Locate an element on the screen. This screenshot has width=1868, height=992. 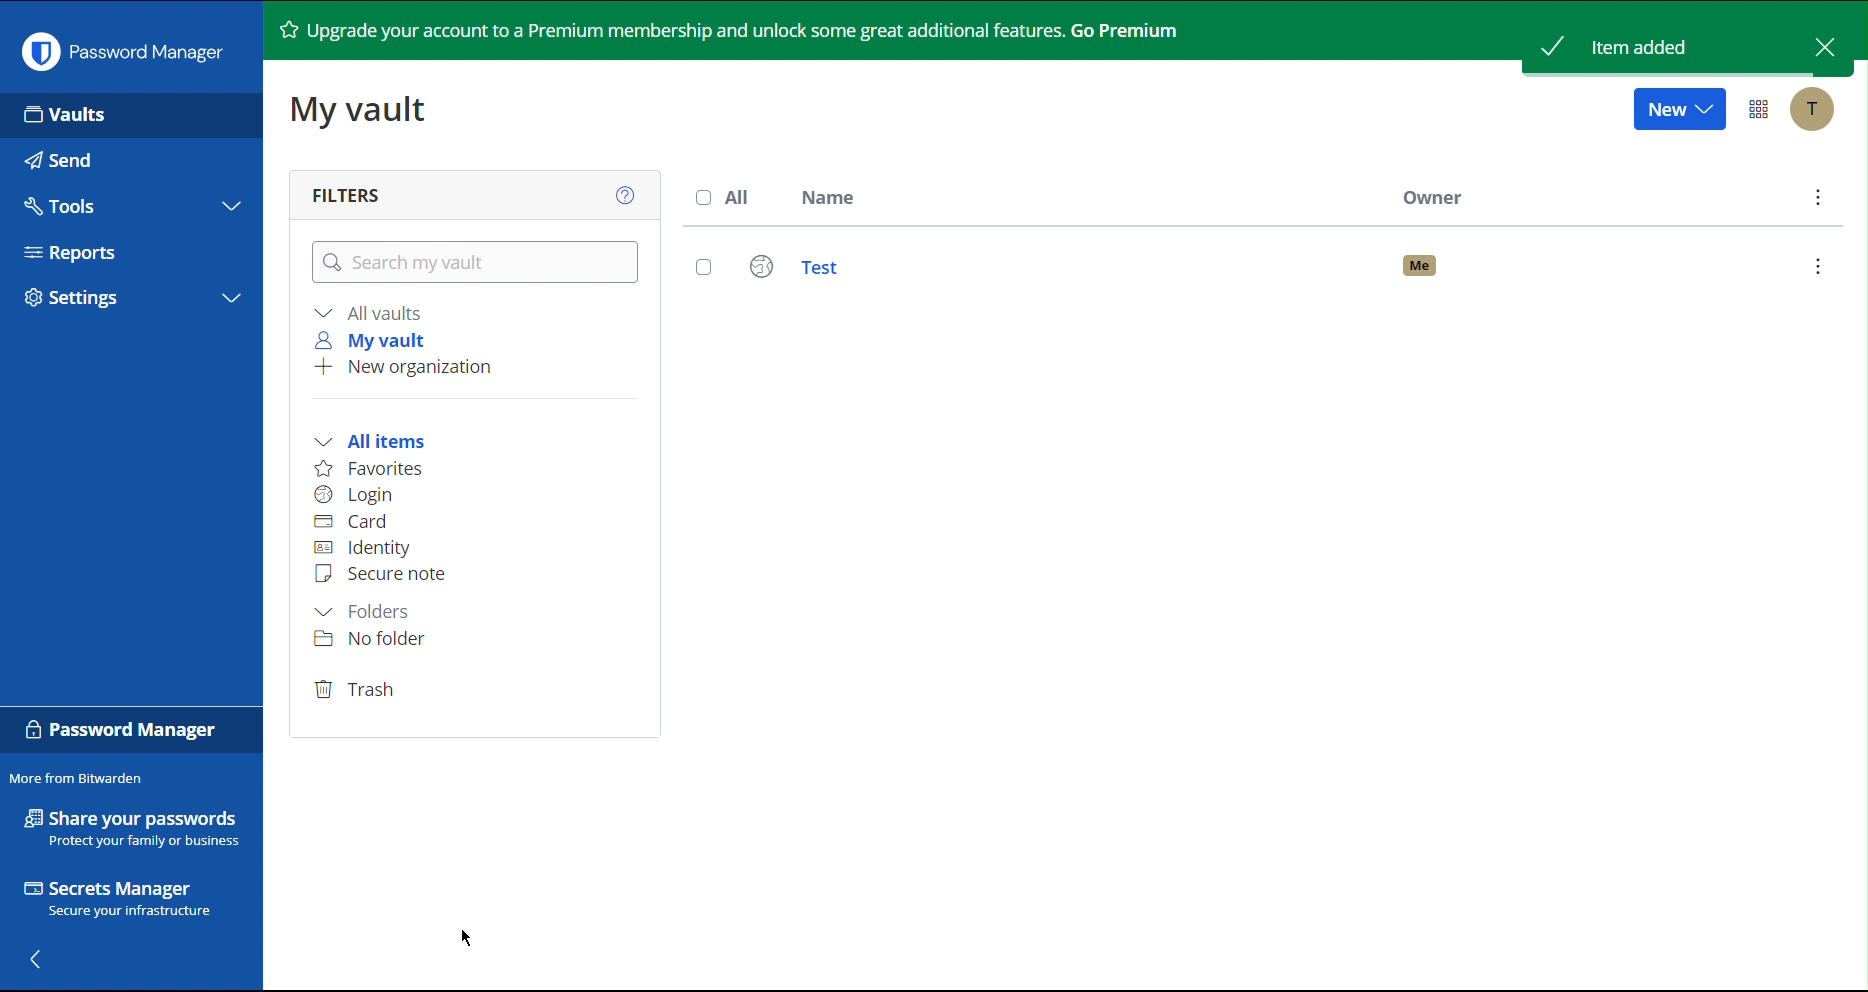
Identity is located at coordinates (360, 548).